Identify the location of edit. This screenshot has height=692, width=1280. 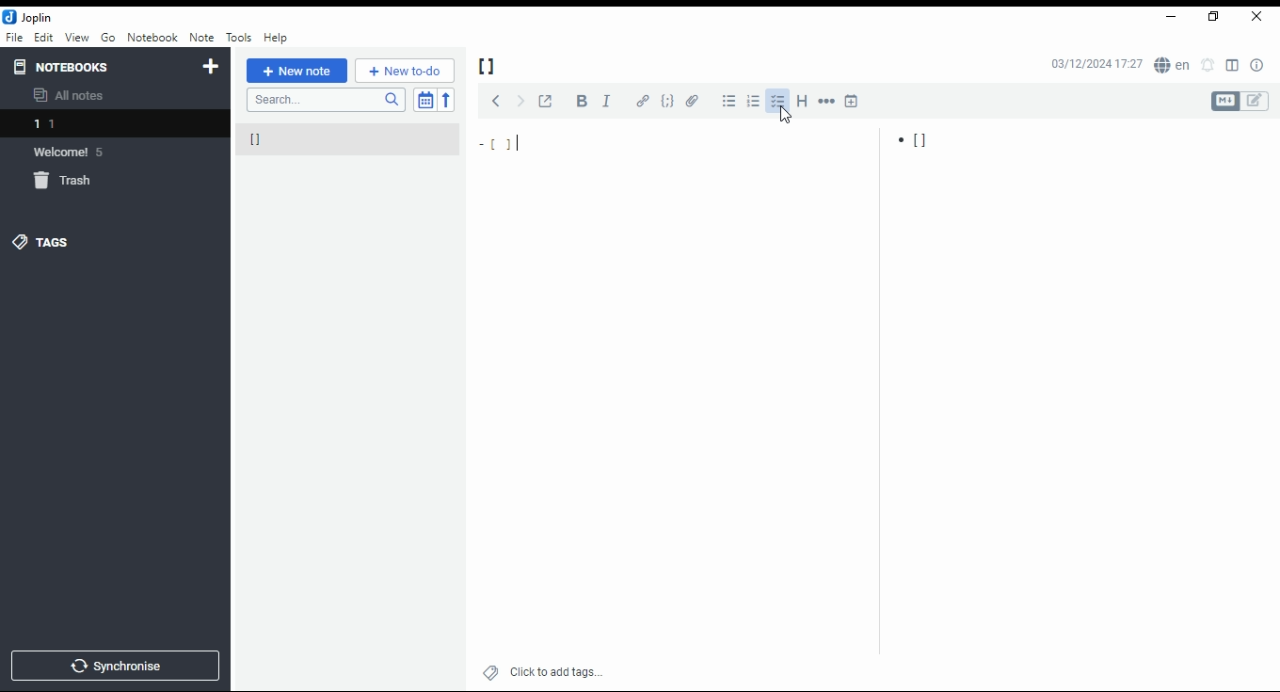
(44, 36).